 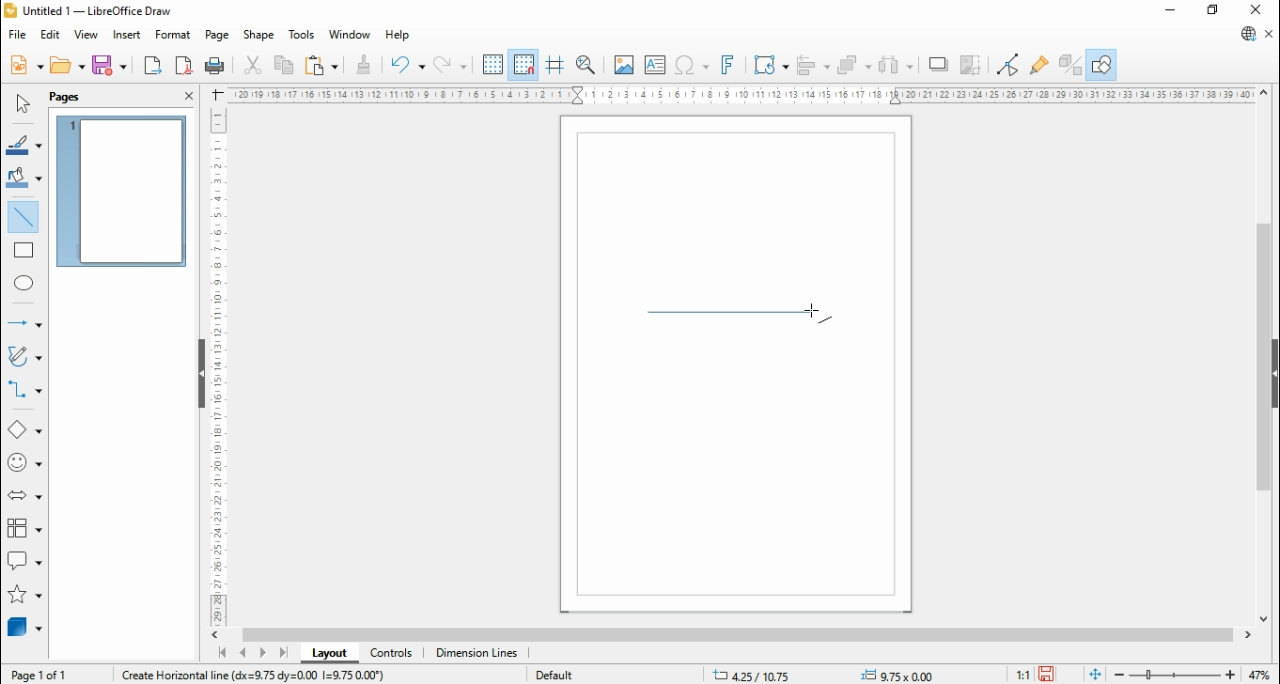 What do you see at coordinates (815, 64) in the screenshot?
I see `align objects` at bounding box center [815, 64].